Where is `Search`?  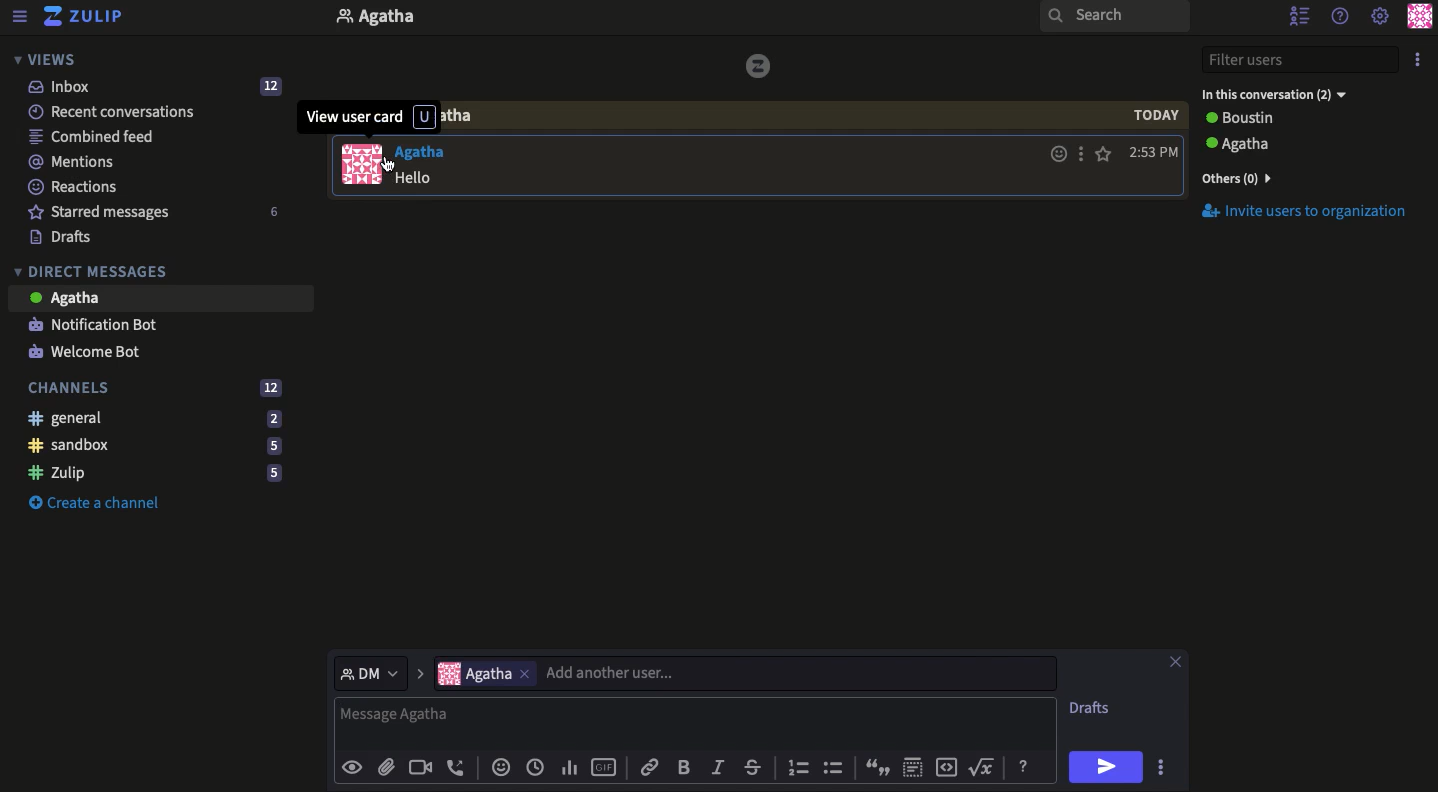
Search is located at coordinates (1112, 18).